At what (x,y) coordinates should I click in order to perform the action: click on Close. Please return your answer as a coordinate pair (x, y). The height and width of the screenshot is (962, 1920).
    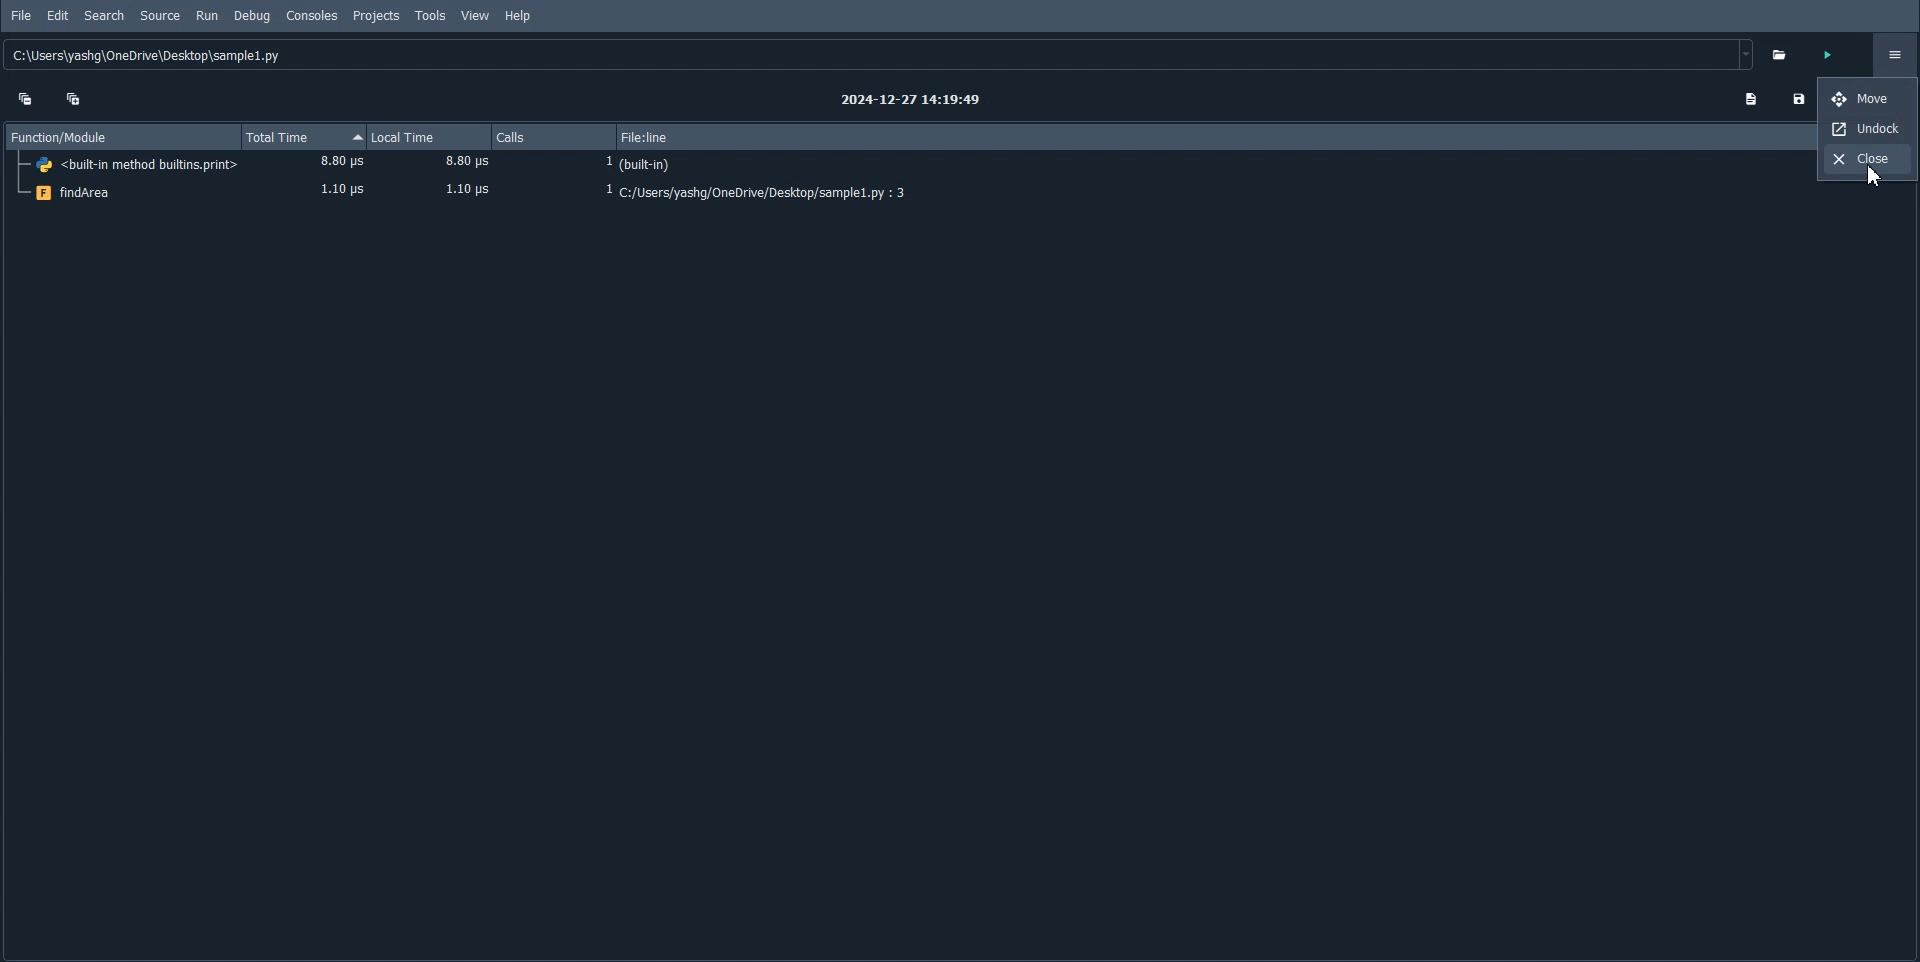
    Looking at the image, I should click on (1871, 158).